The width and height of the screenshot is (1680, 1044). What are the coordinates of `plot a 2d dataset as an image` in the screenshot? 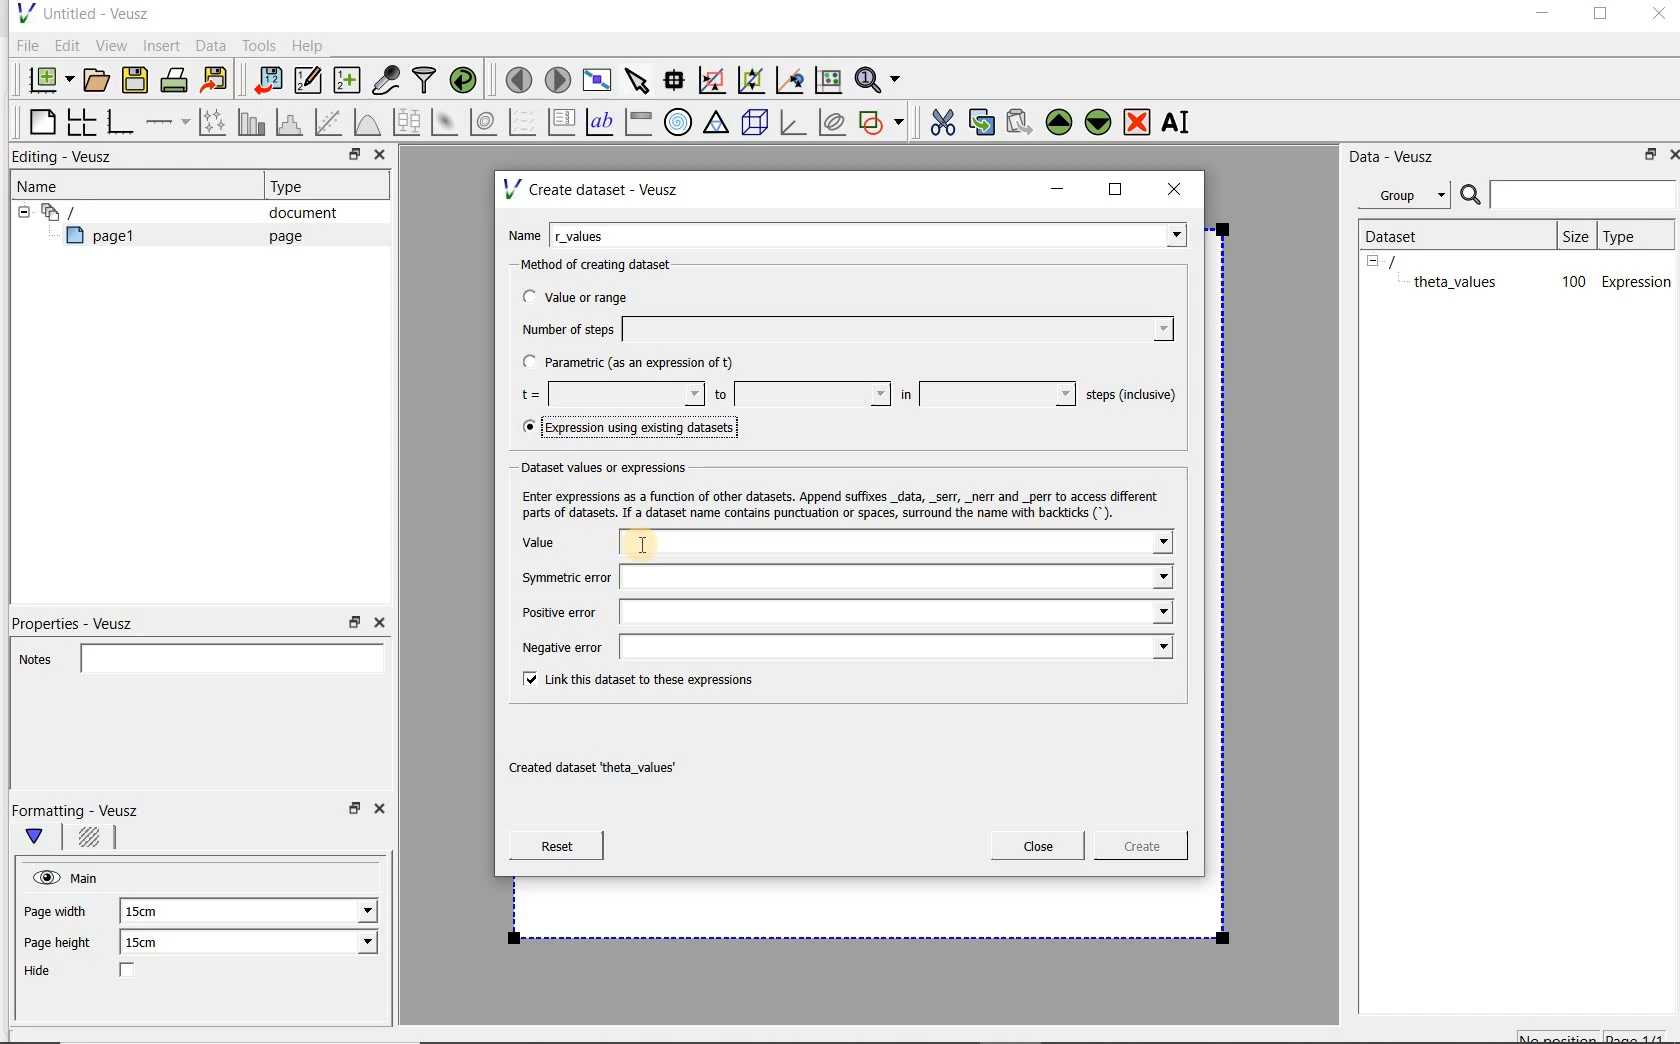 It's located at (447, 123).